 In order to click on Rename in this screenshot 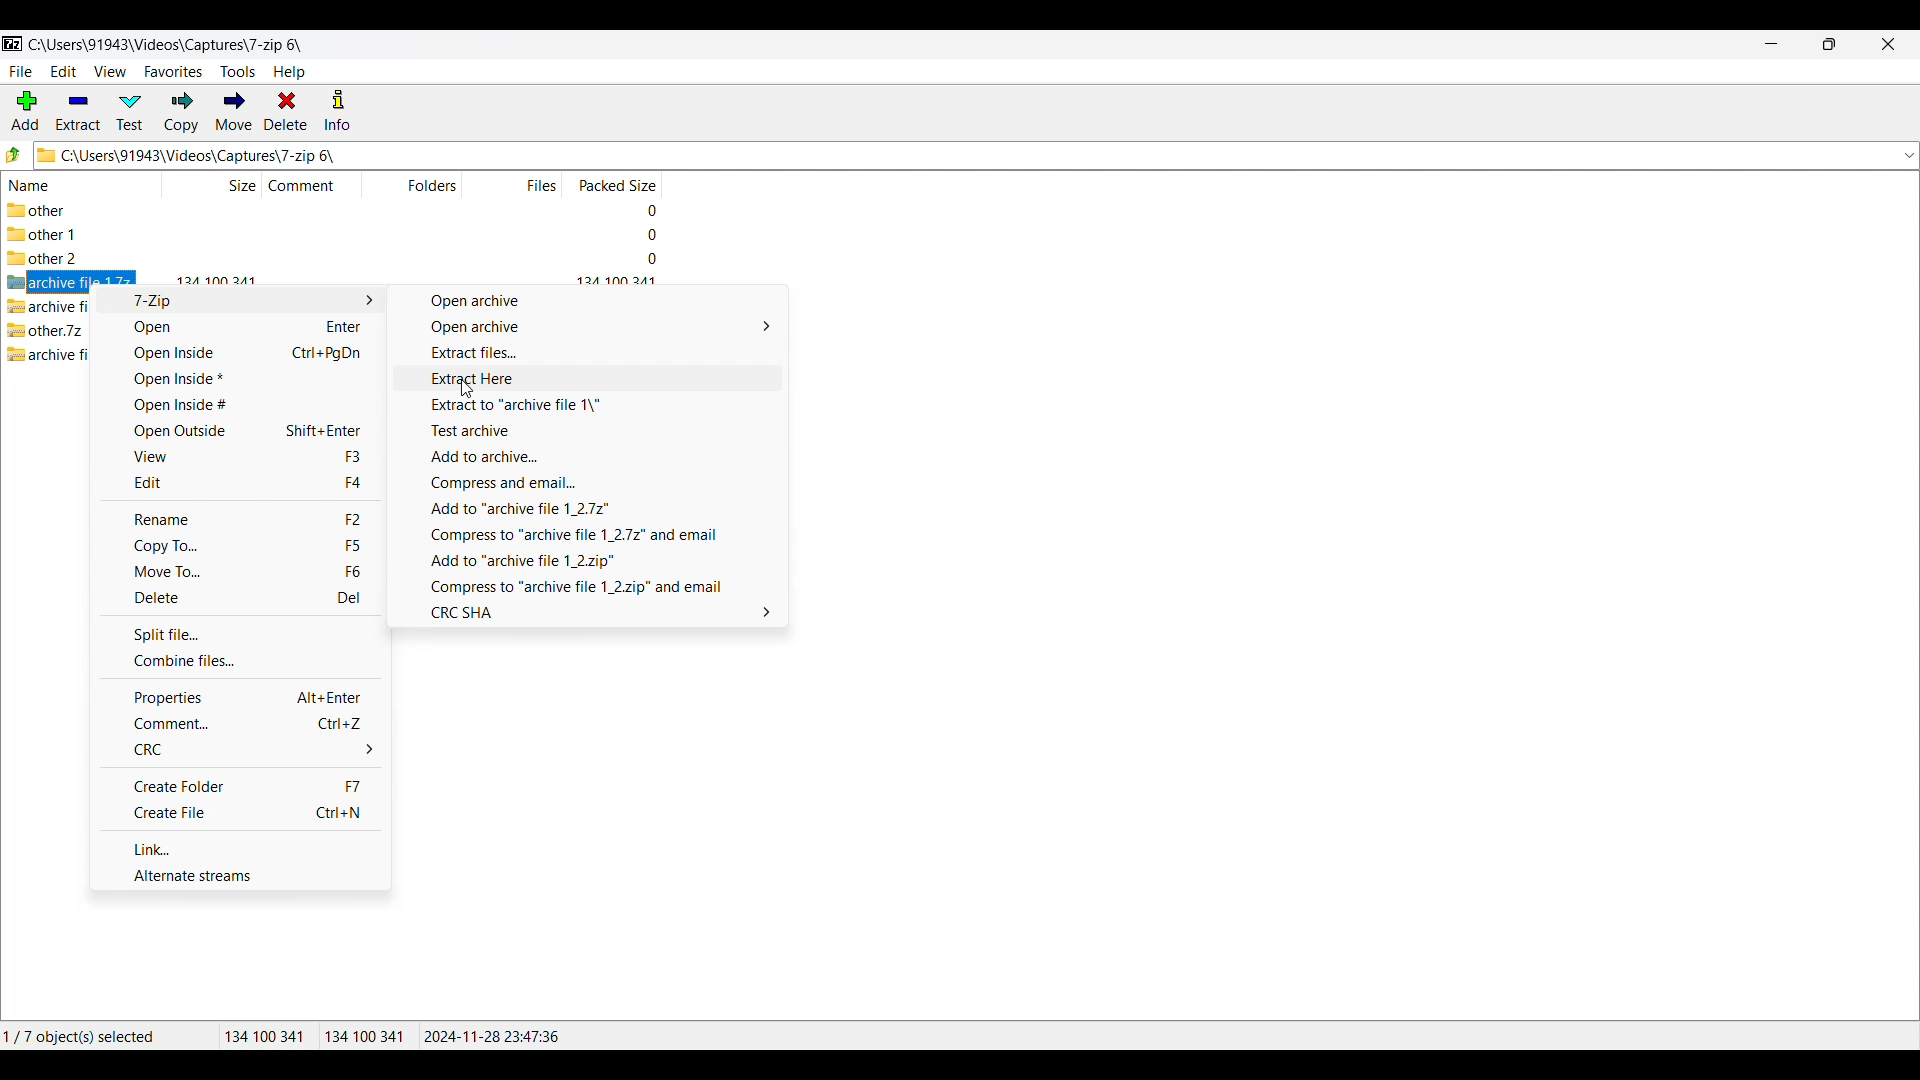, I will do `click(238, 519)`.